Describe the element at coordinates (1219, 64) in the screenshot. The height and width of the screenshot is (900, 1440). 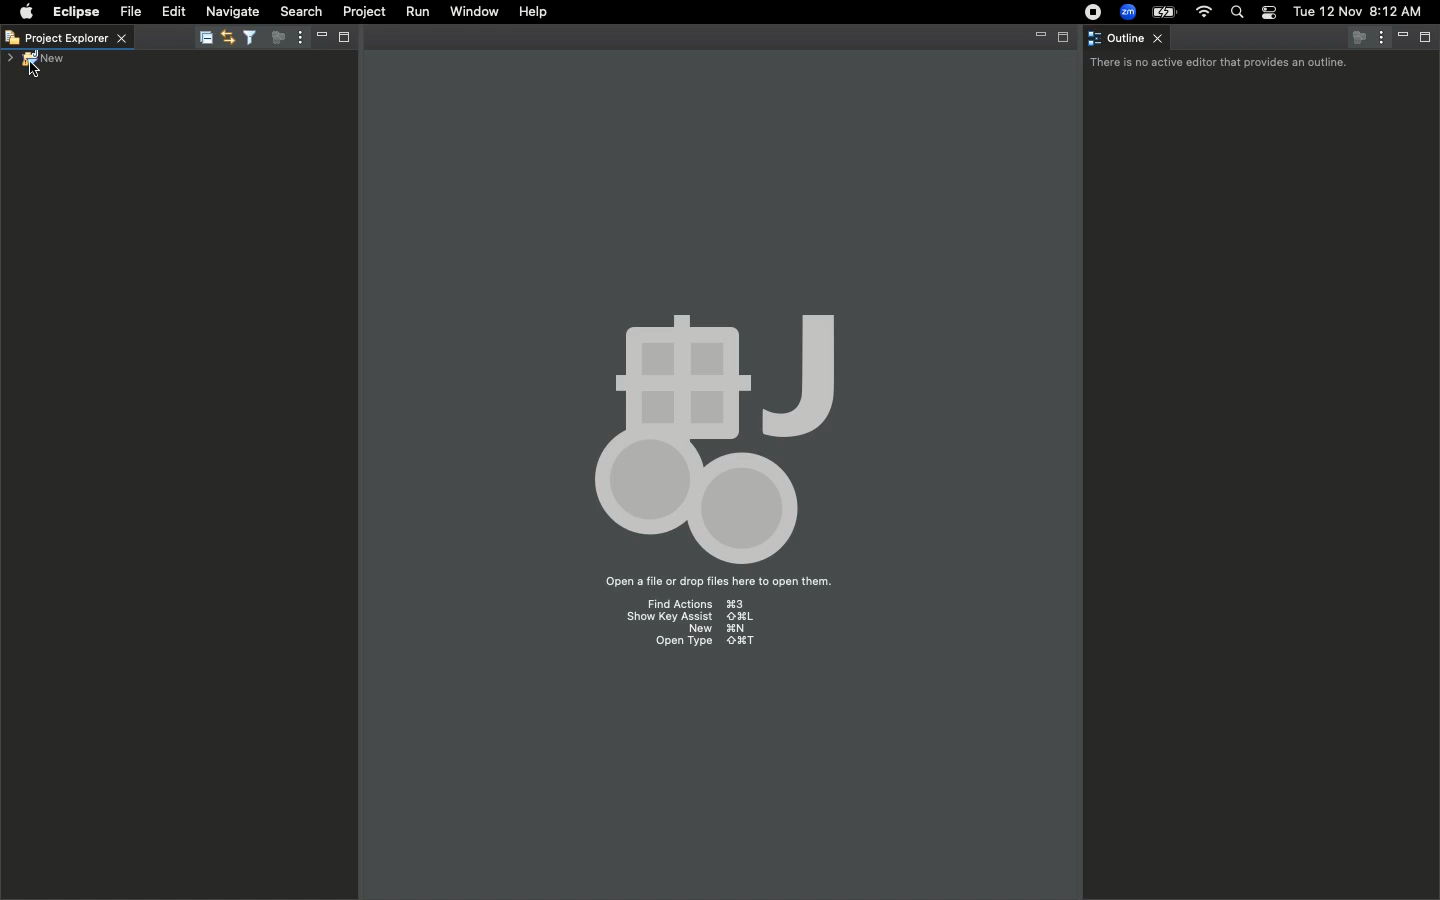
I see `There is no active editor that provides an outline` at that location.